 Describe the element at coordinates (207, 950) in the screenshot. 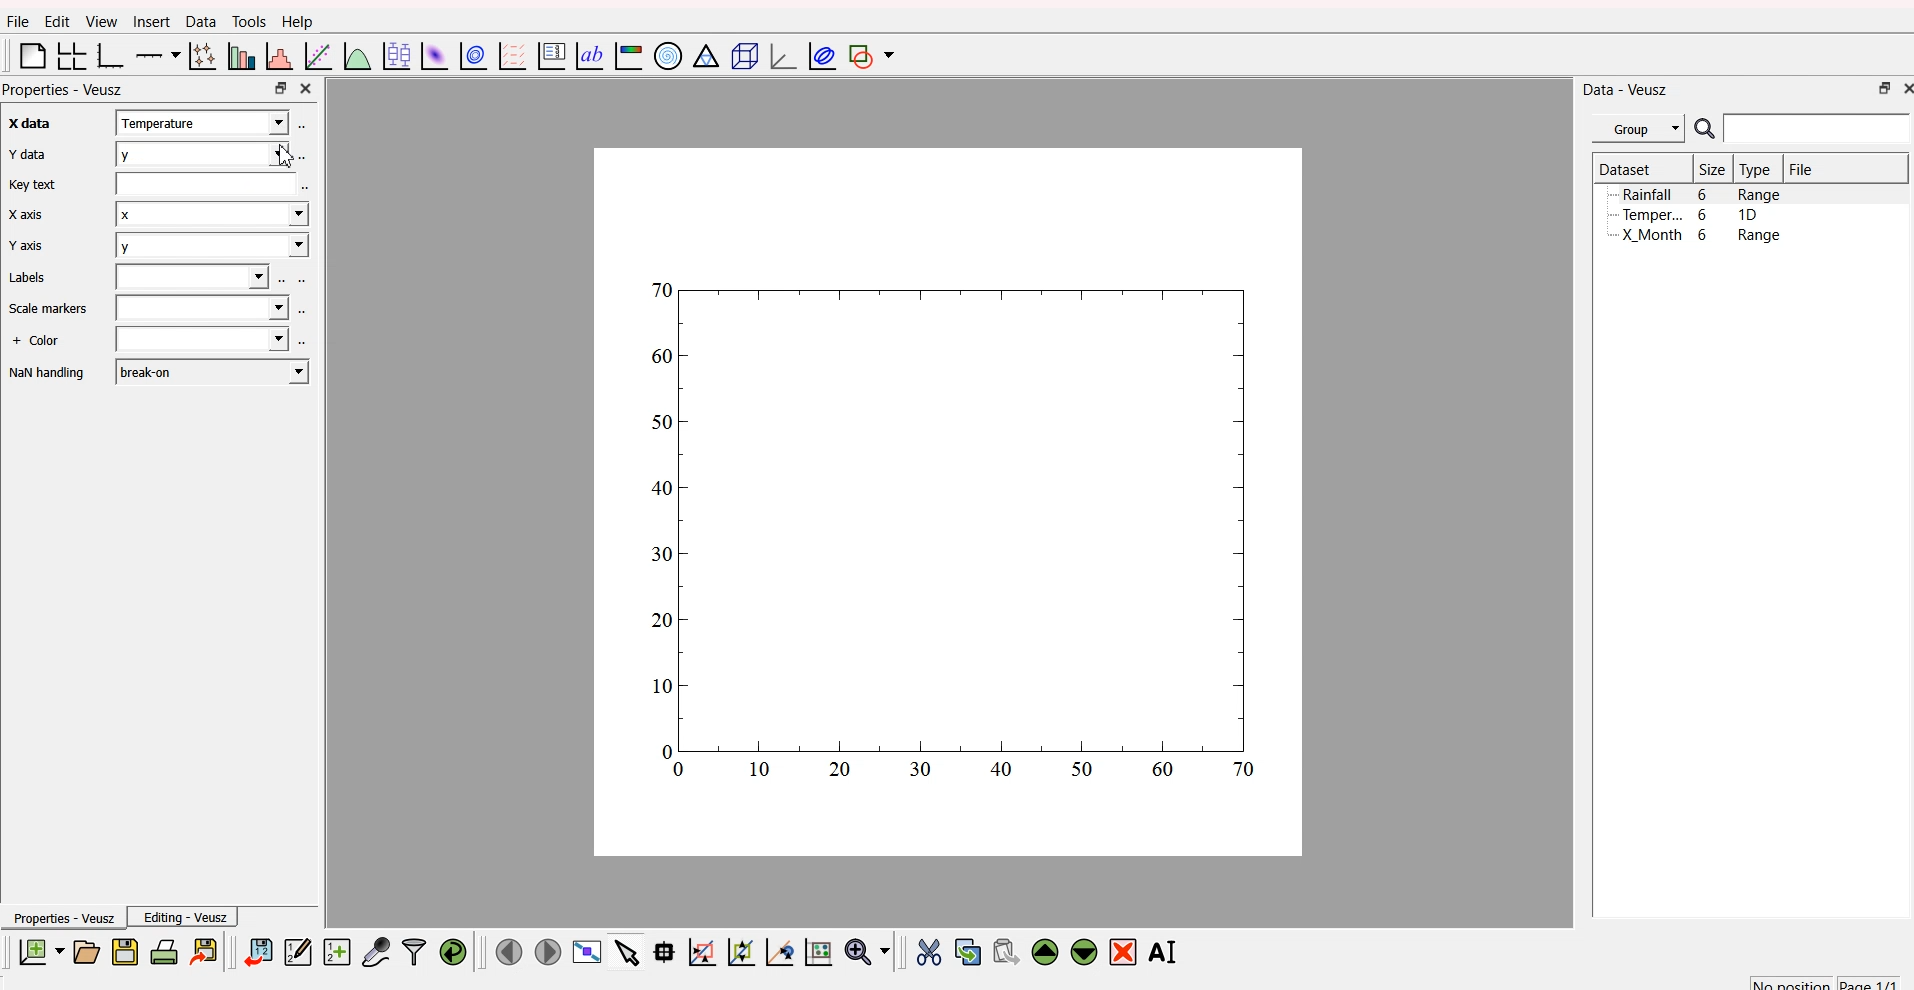

I see `export to graphics format` at that location.